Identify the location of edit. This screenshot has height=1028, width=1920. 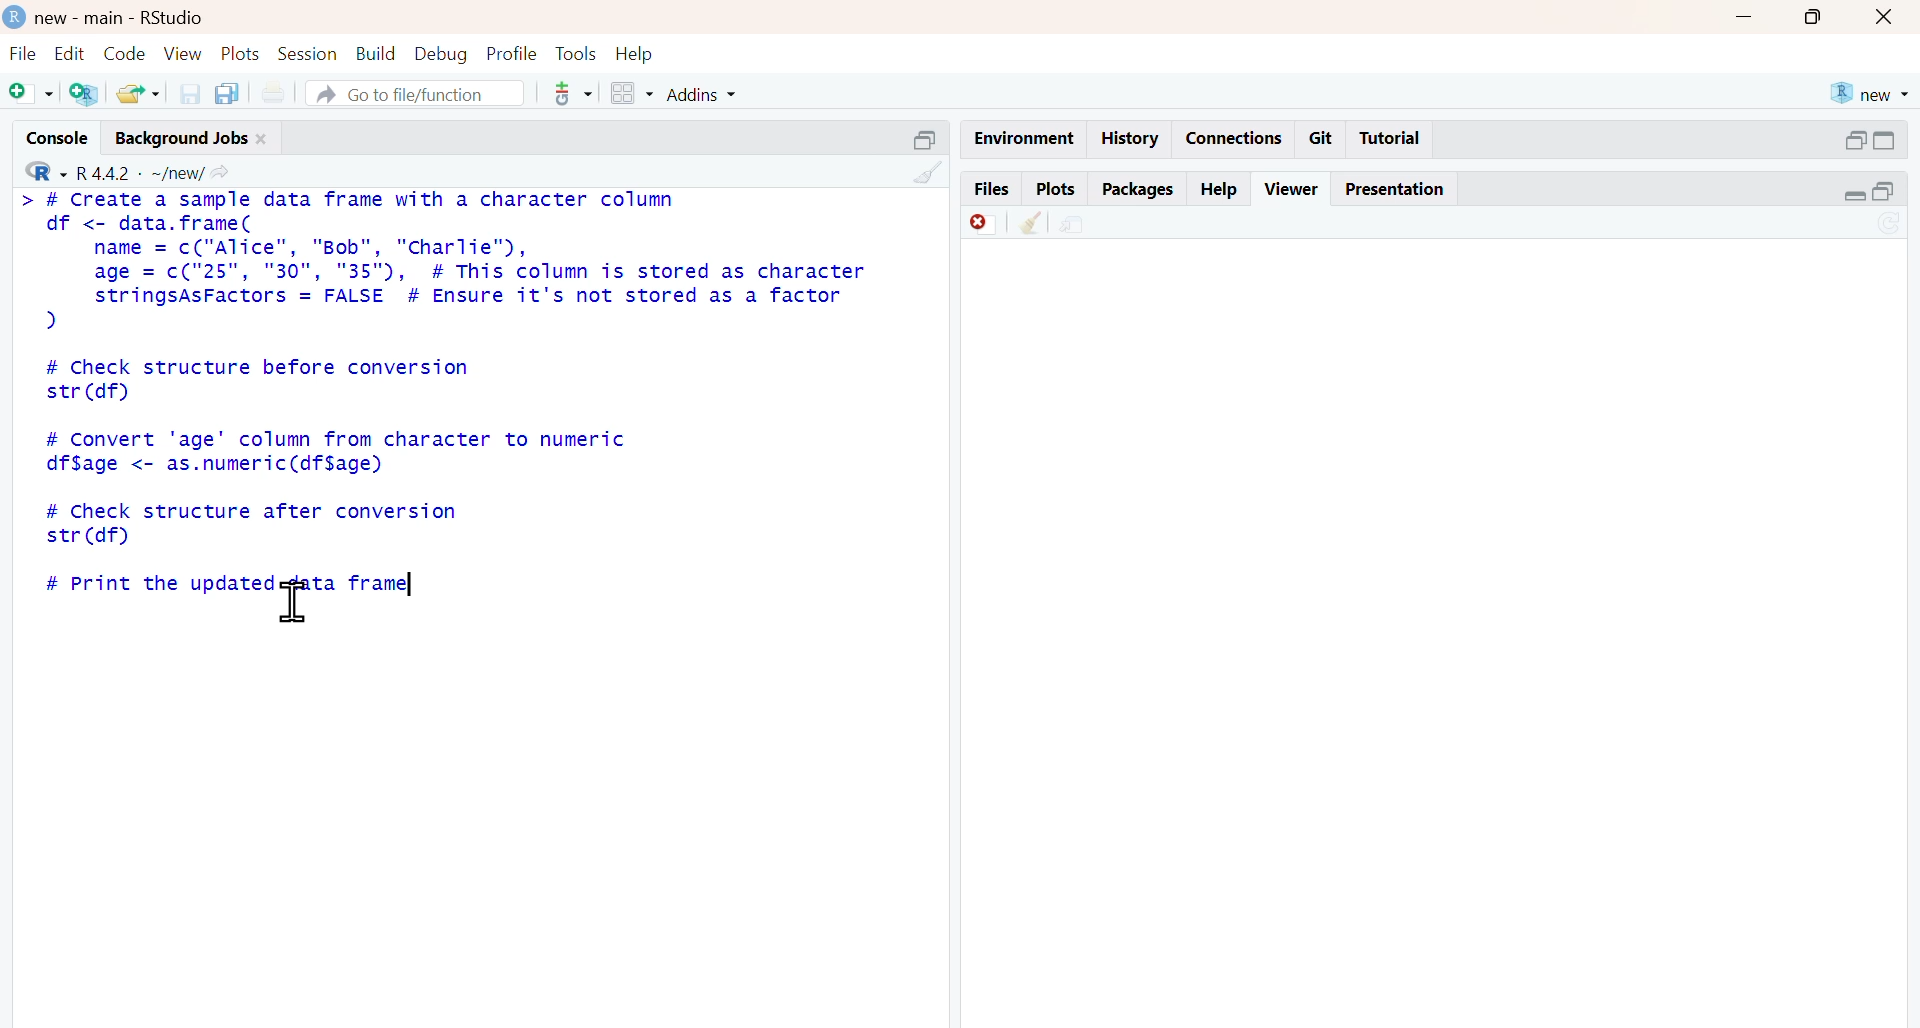
(70, 54).